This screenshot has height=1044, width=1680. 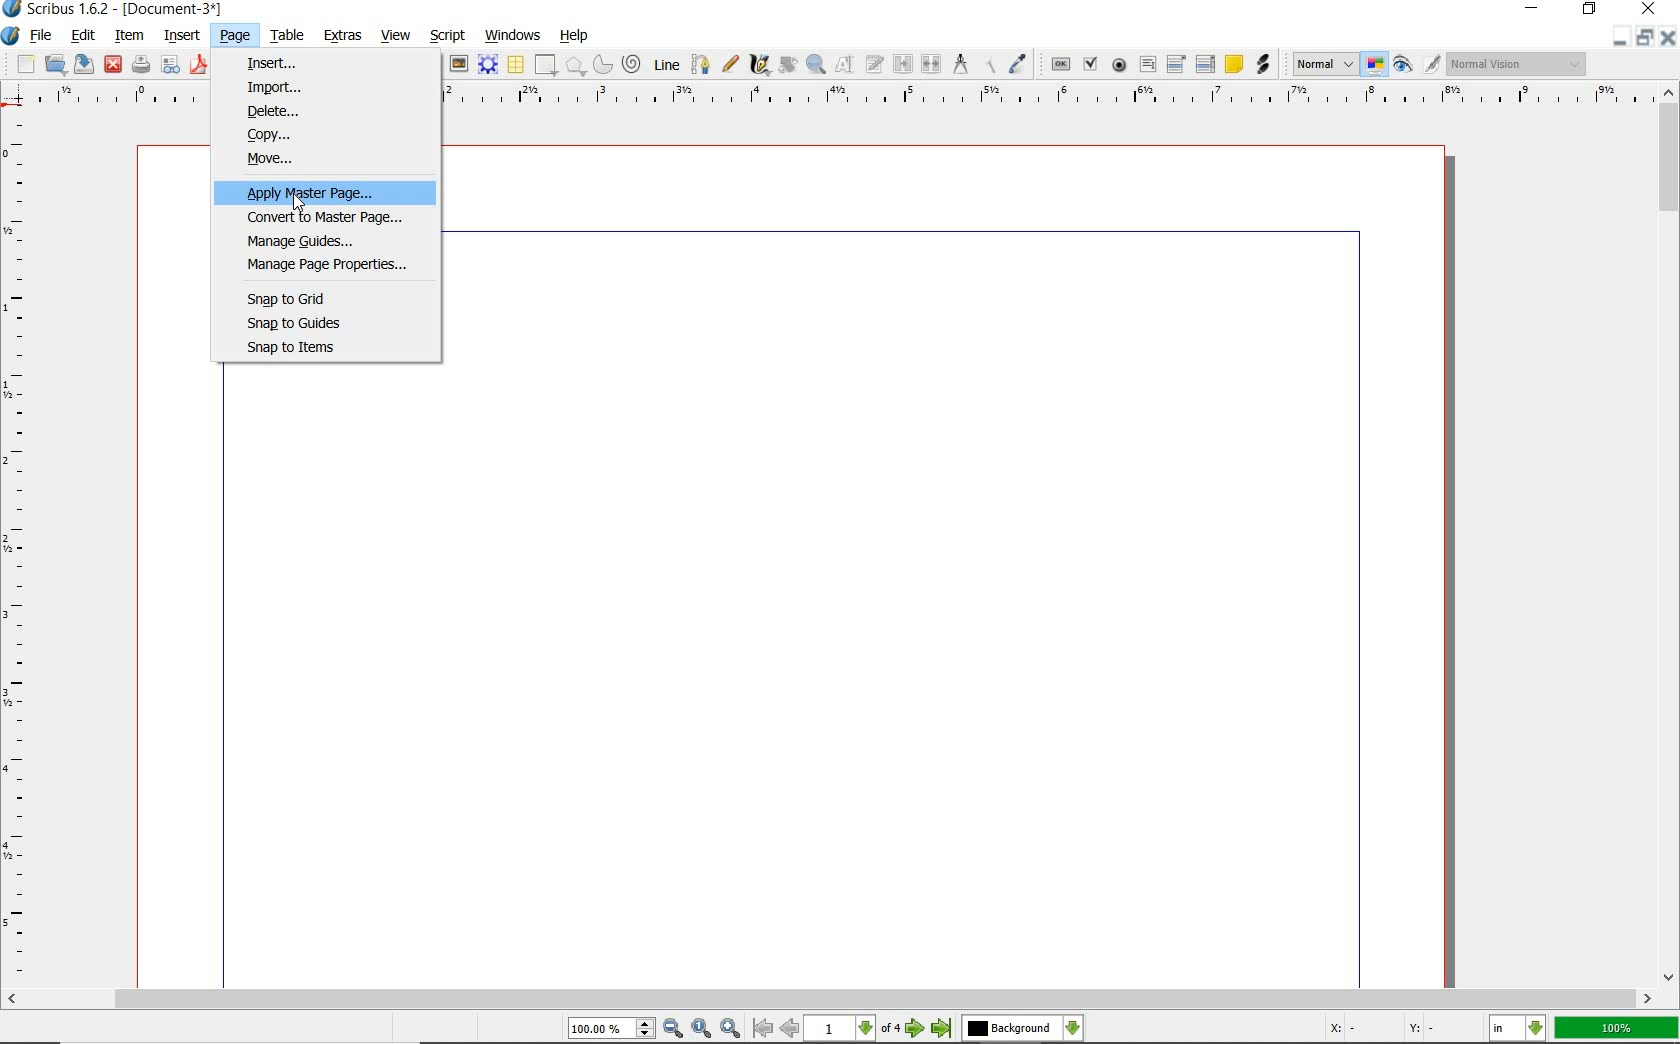 I want to click on close, so click(x=114, y=64).